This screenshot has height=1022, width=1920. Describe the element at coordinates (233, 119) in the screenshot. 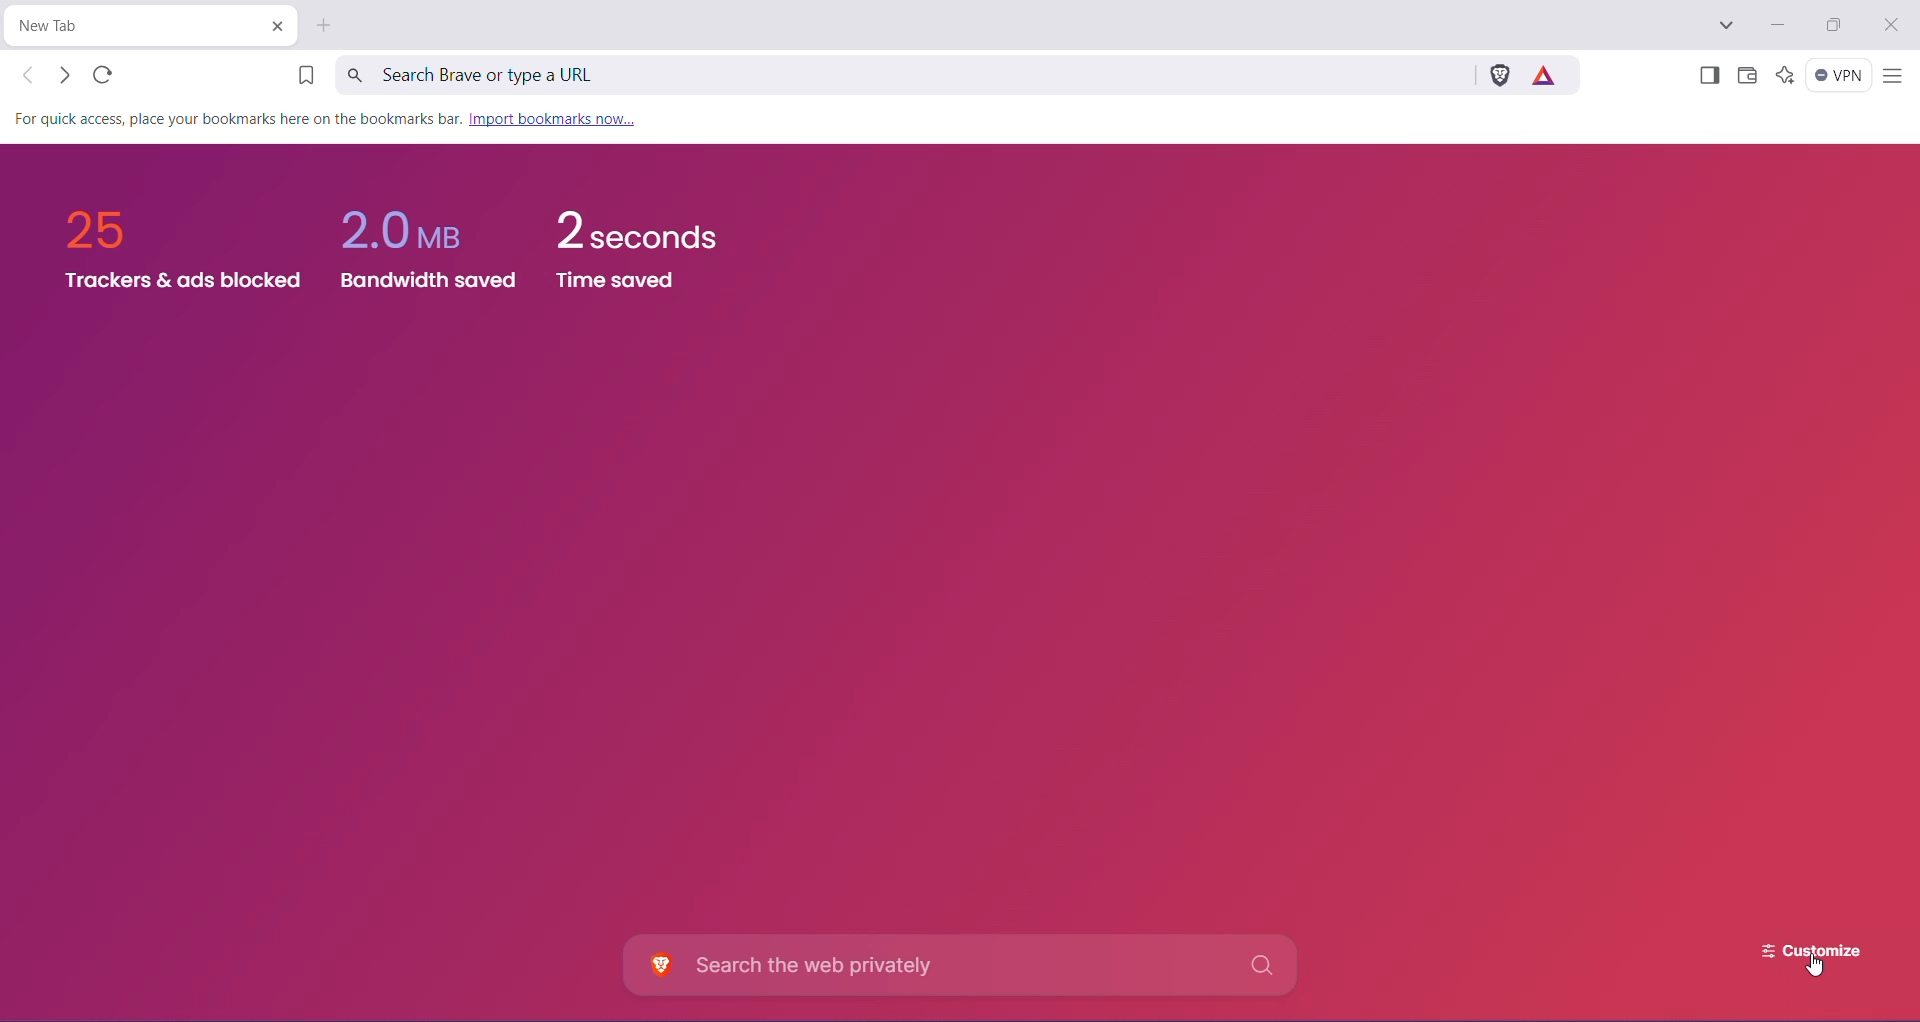

I see `For quick access, place your bookmarks here on the bookmarks bar` at that location.